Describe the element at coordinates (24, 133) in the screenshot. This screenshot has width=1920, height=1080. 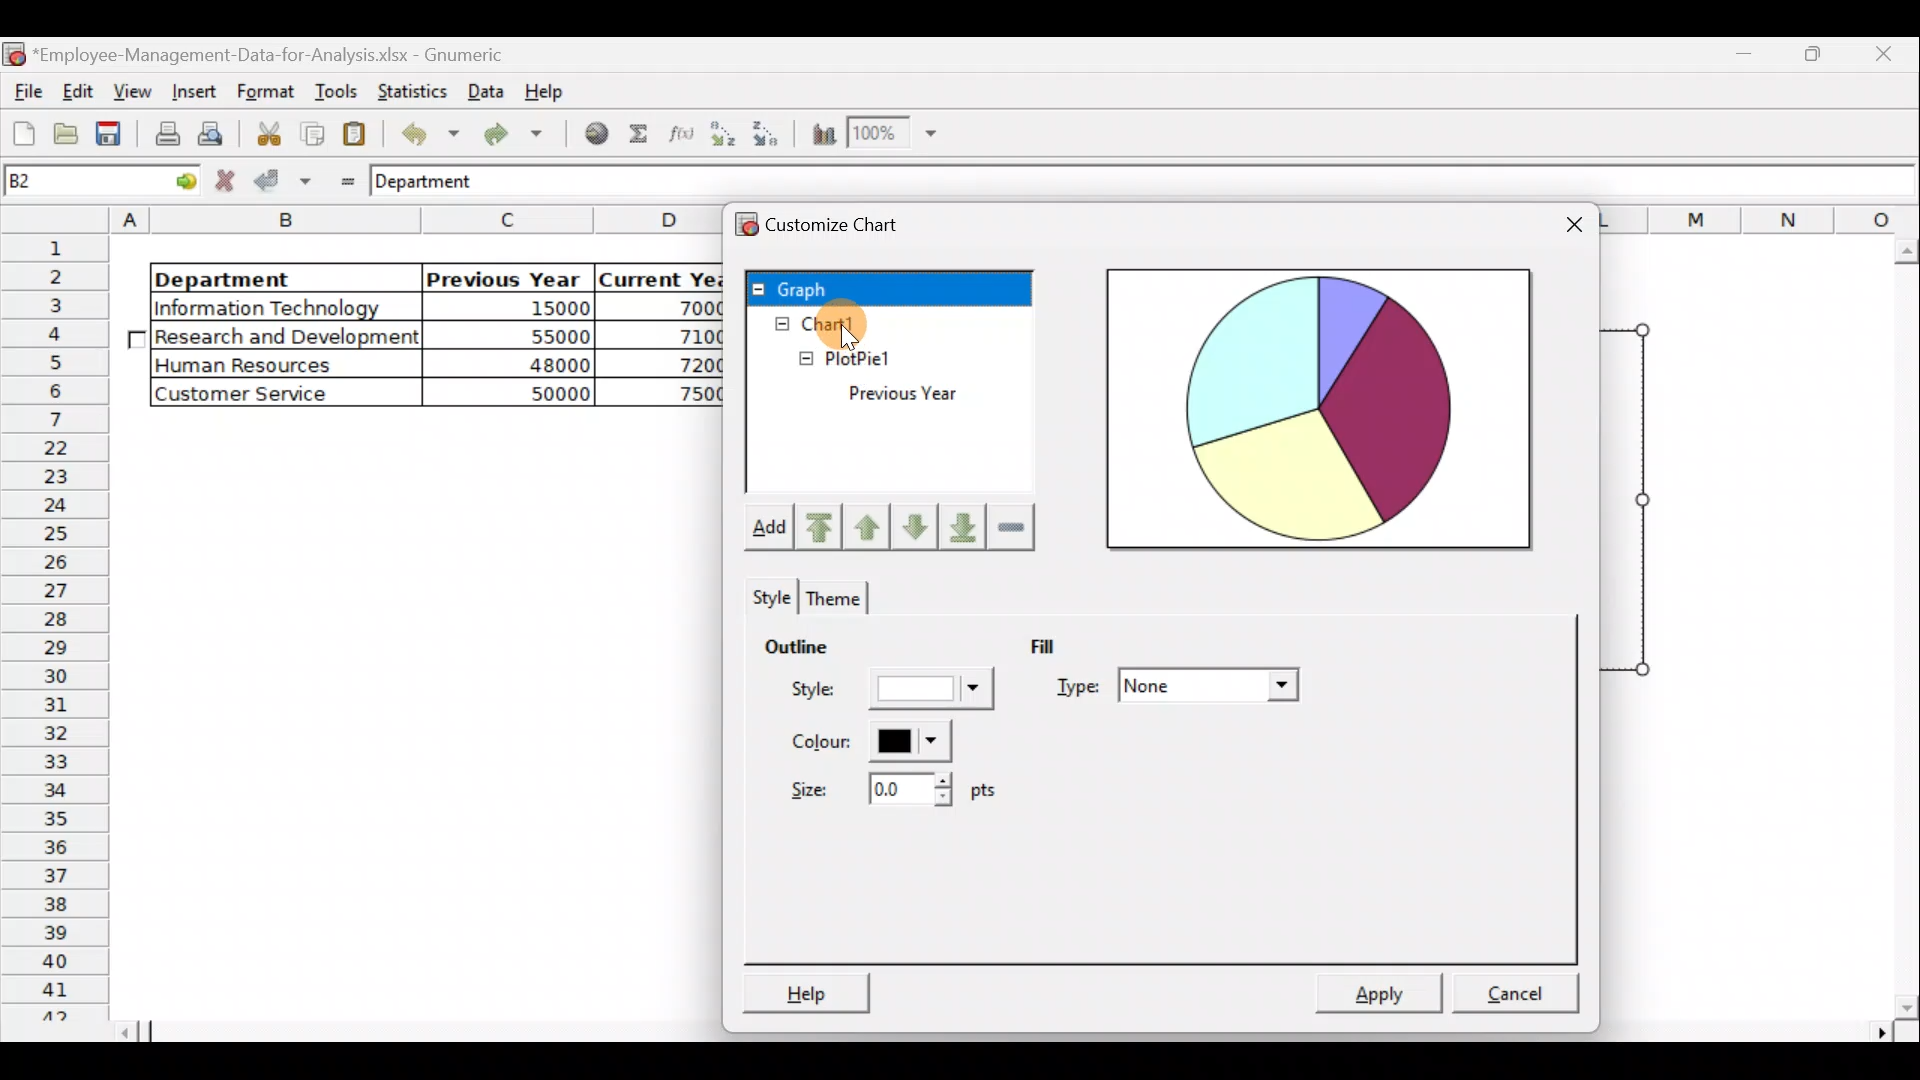
I see `Create a new workbook` at that location.